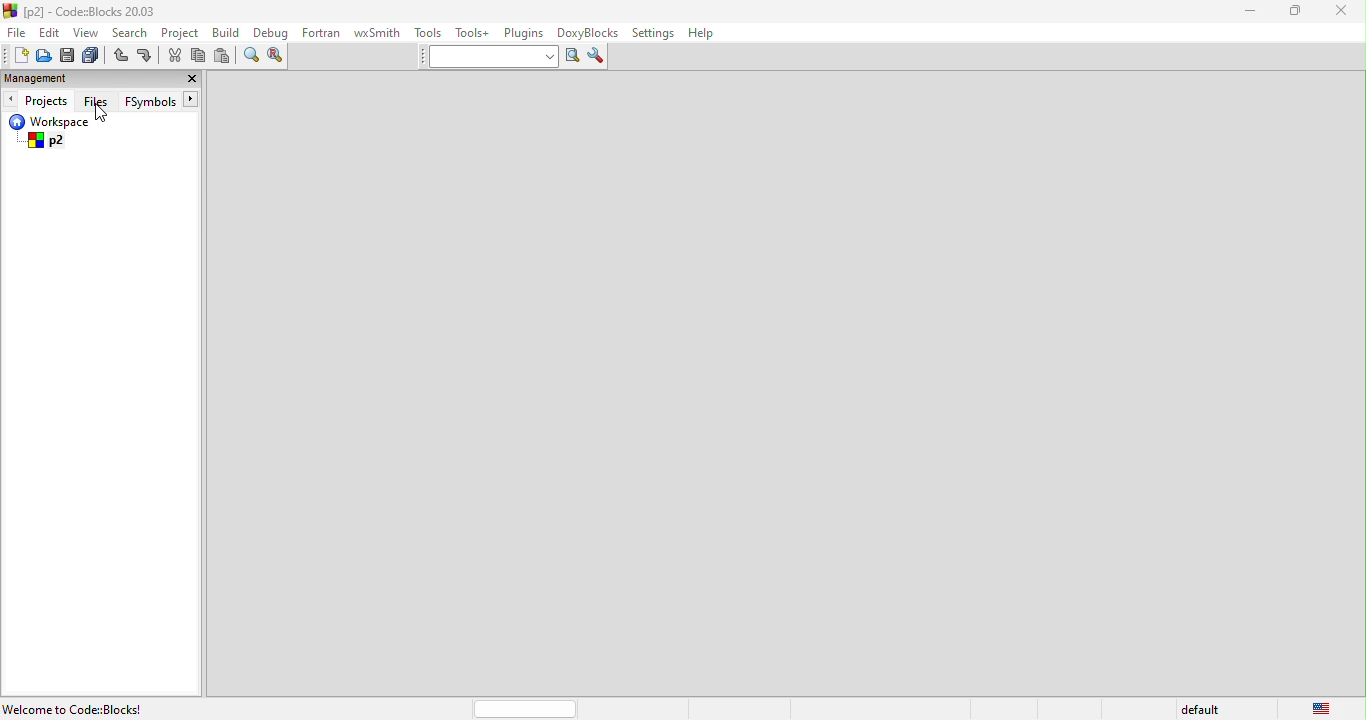 This screenshot has width=1366, height=720. I want to click on projects, so click(35, 98).